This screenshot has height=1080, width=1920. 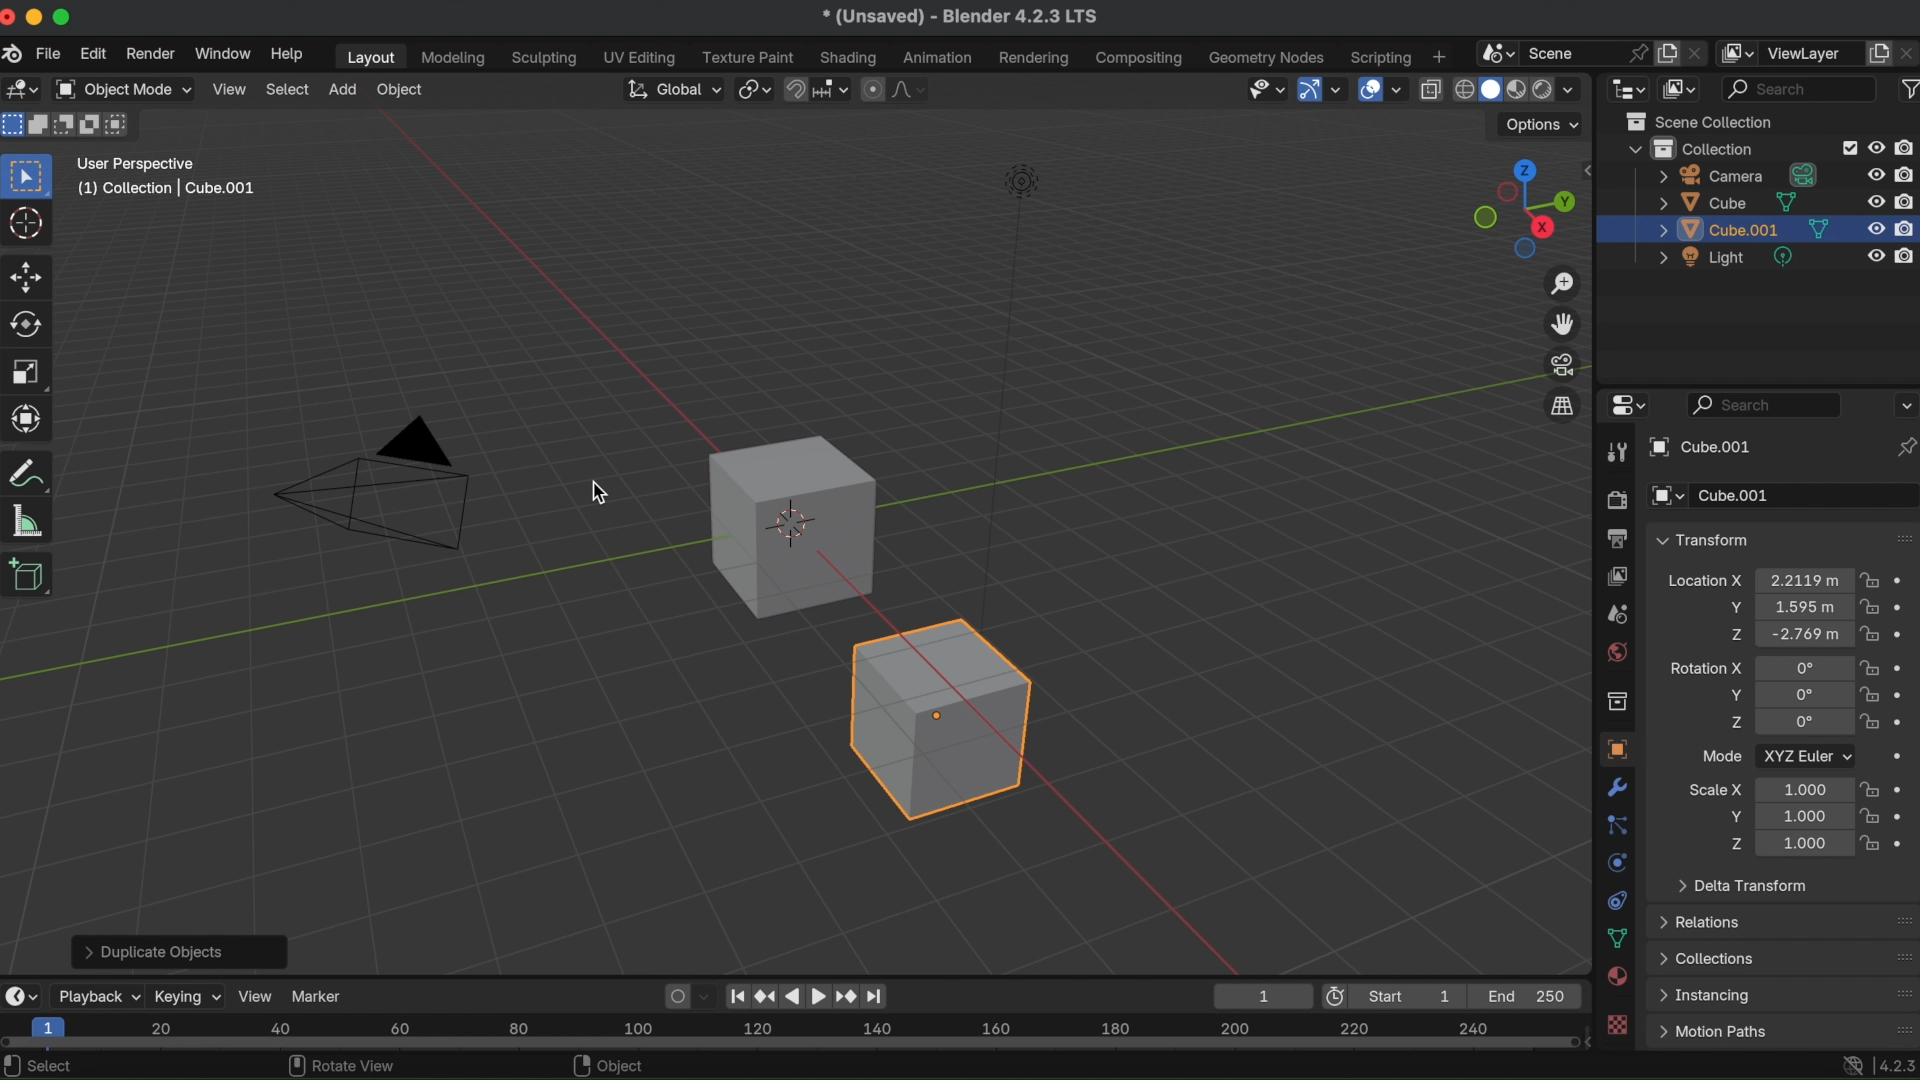 What do you see at coordinates (342, 1066) in the screenshot?
I see `rotate view` at bounding box center [342, 1066].